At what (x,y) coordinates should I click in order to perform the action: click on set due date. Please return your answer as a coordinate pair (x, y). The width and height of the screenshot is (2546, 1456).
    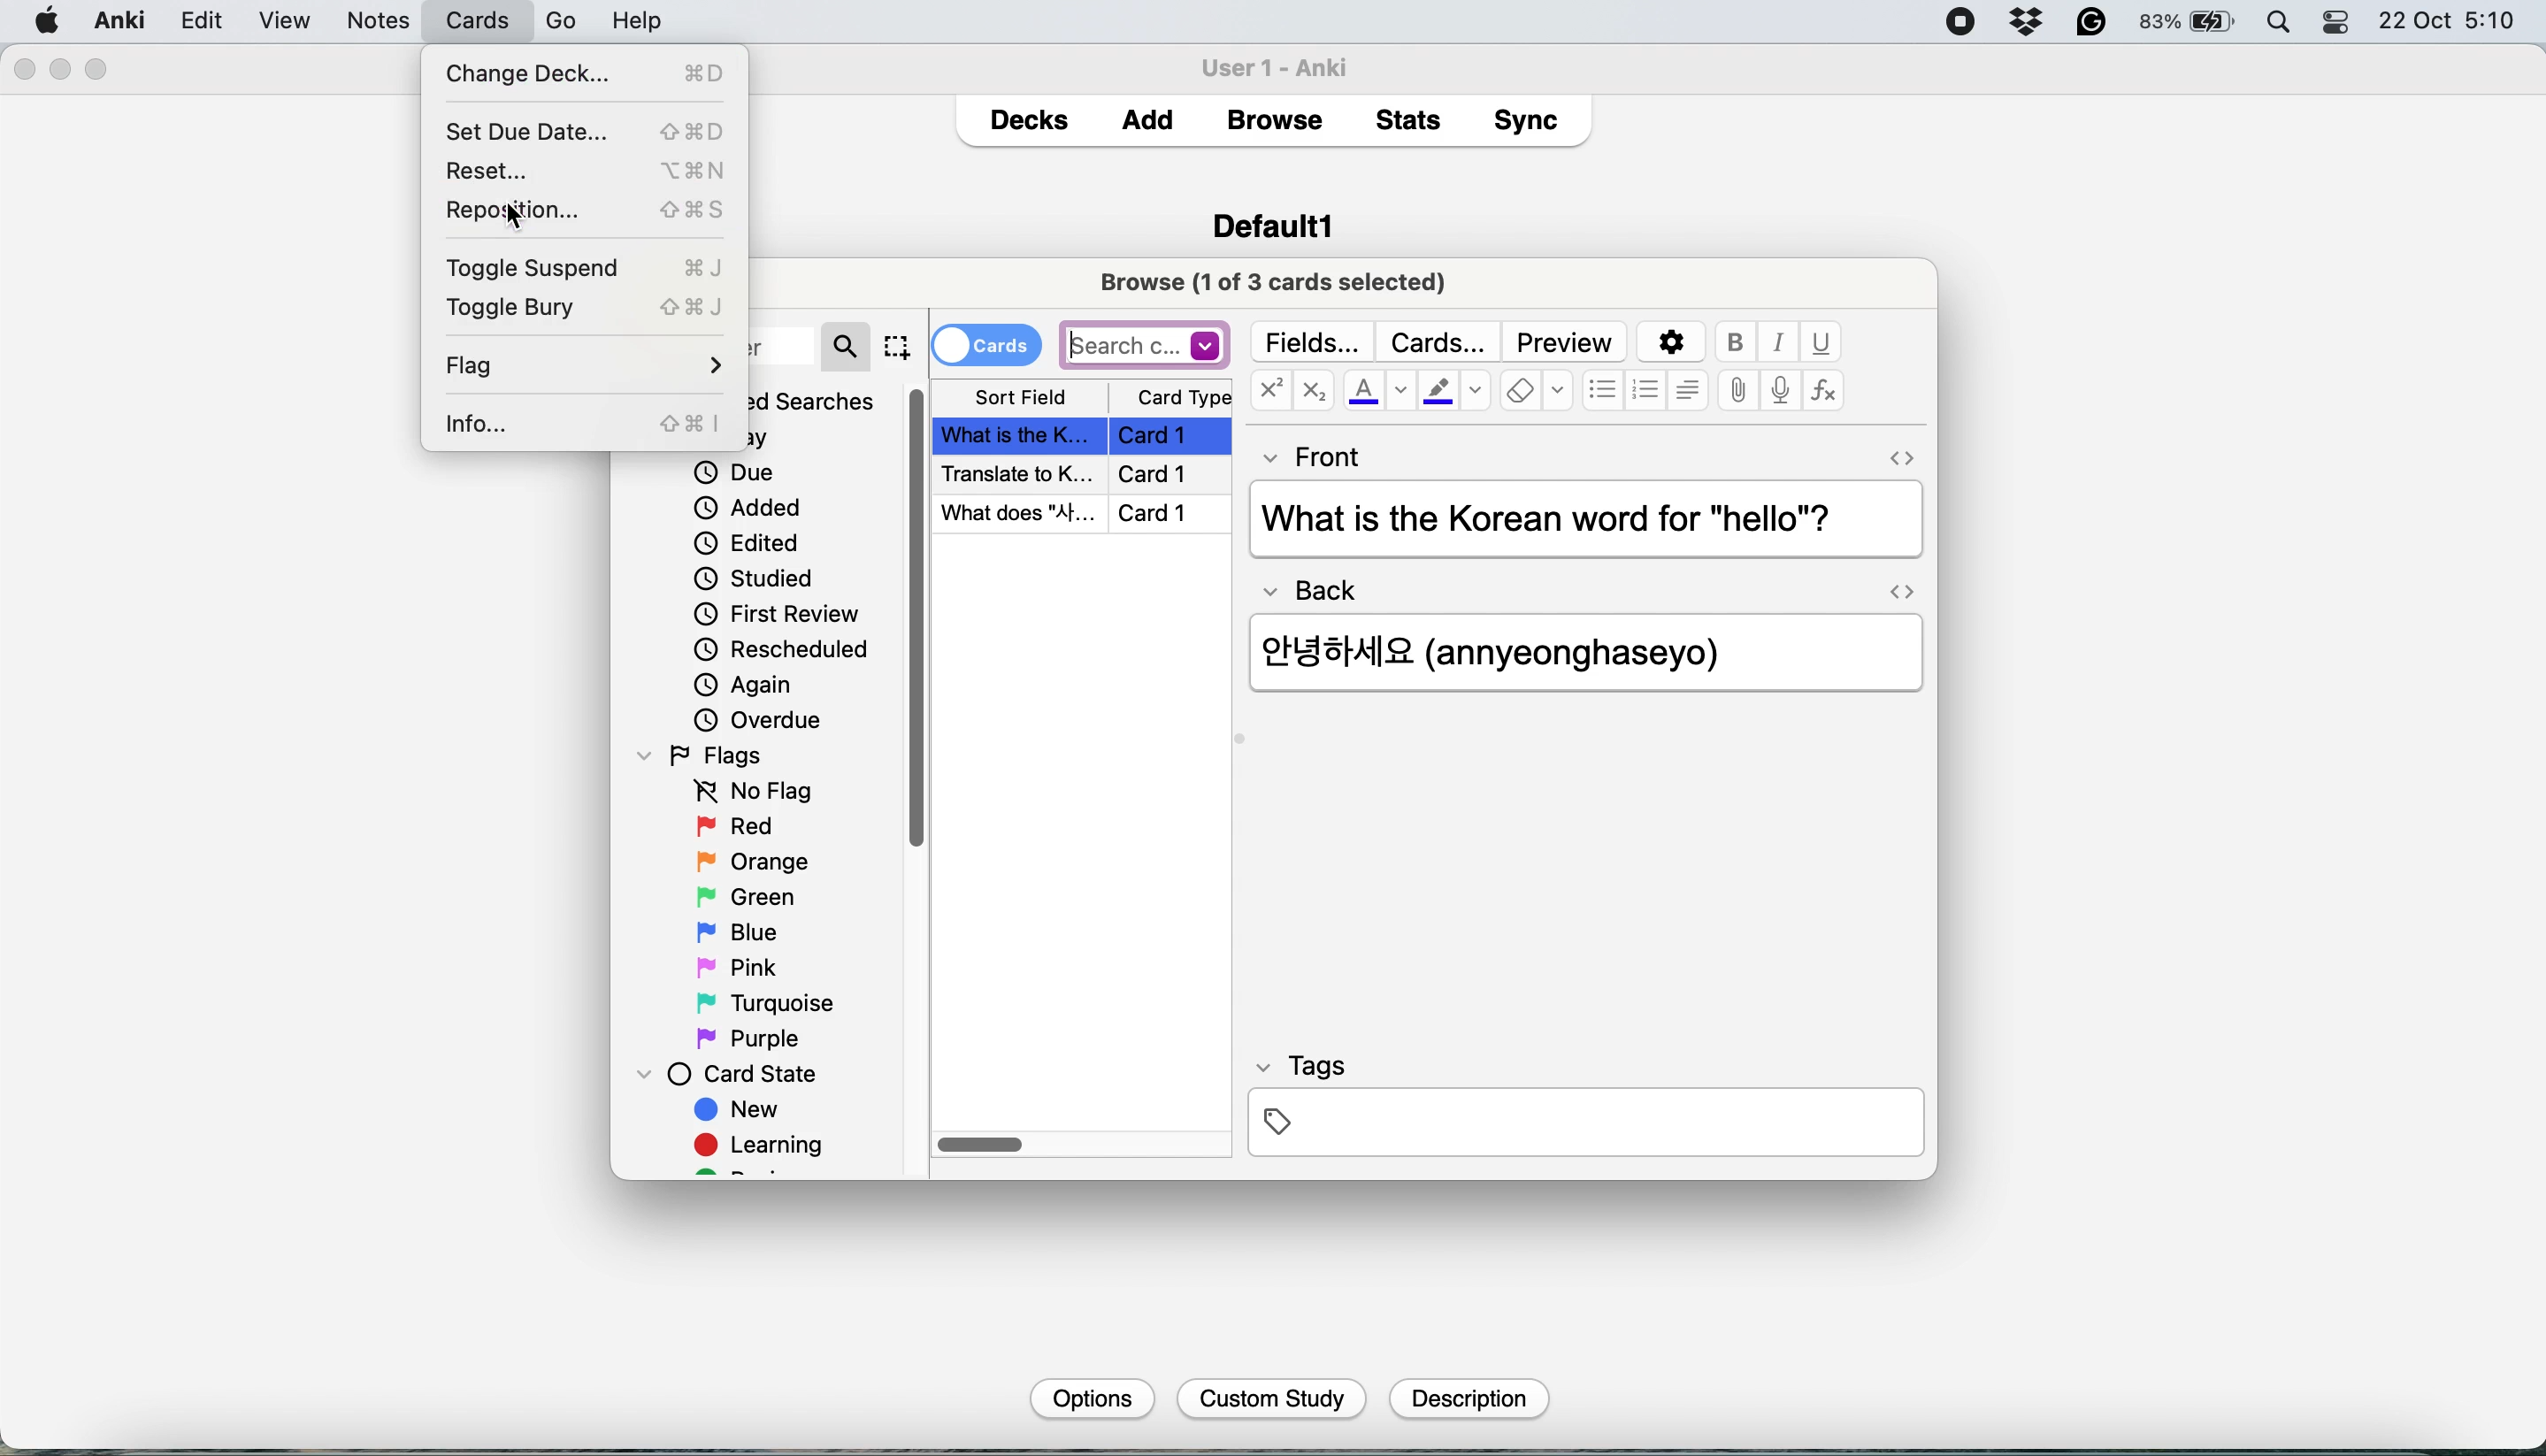
    Looking at the image, I should click on (583, 131).